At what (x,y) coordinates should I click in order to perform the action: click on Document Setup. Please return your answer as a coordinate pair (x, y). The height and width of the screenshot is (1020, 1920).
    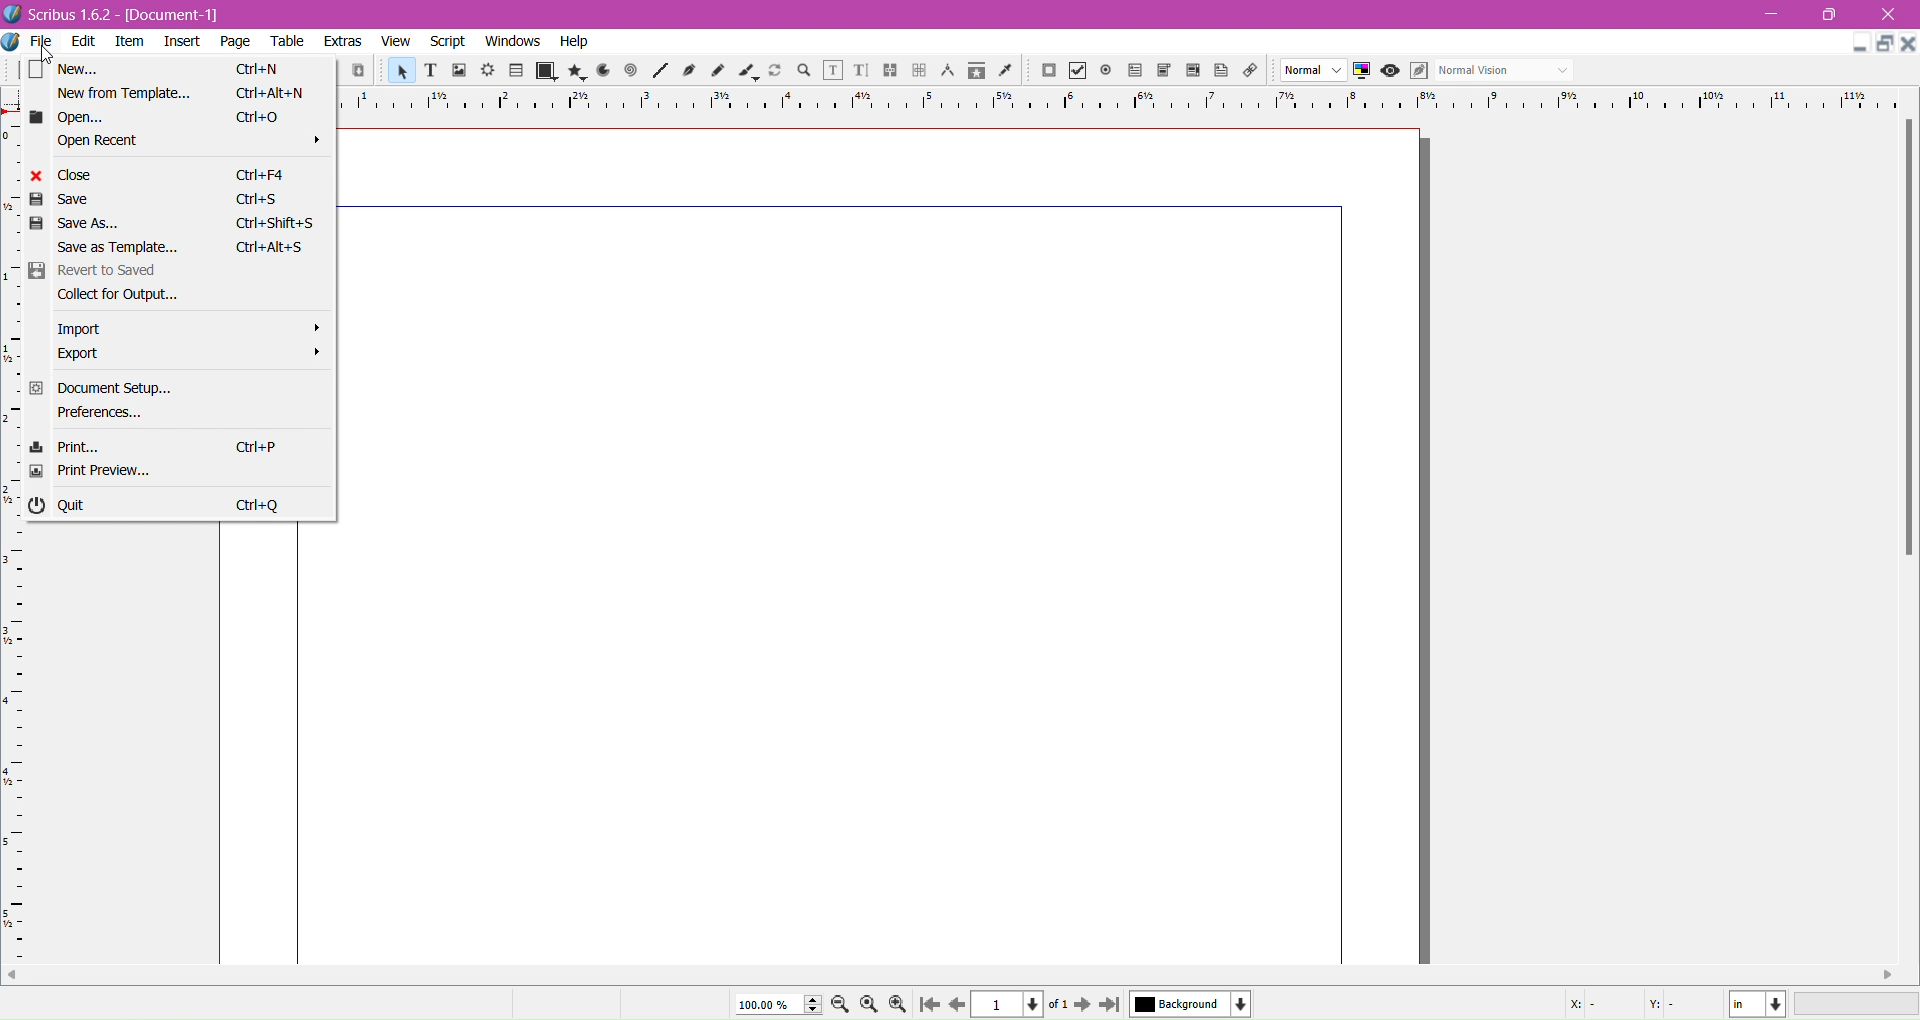
    Looking at the image, I should click on (141, 388).